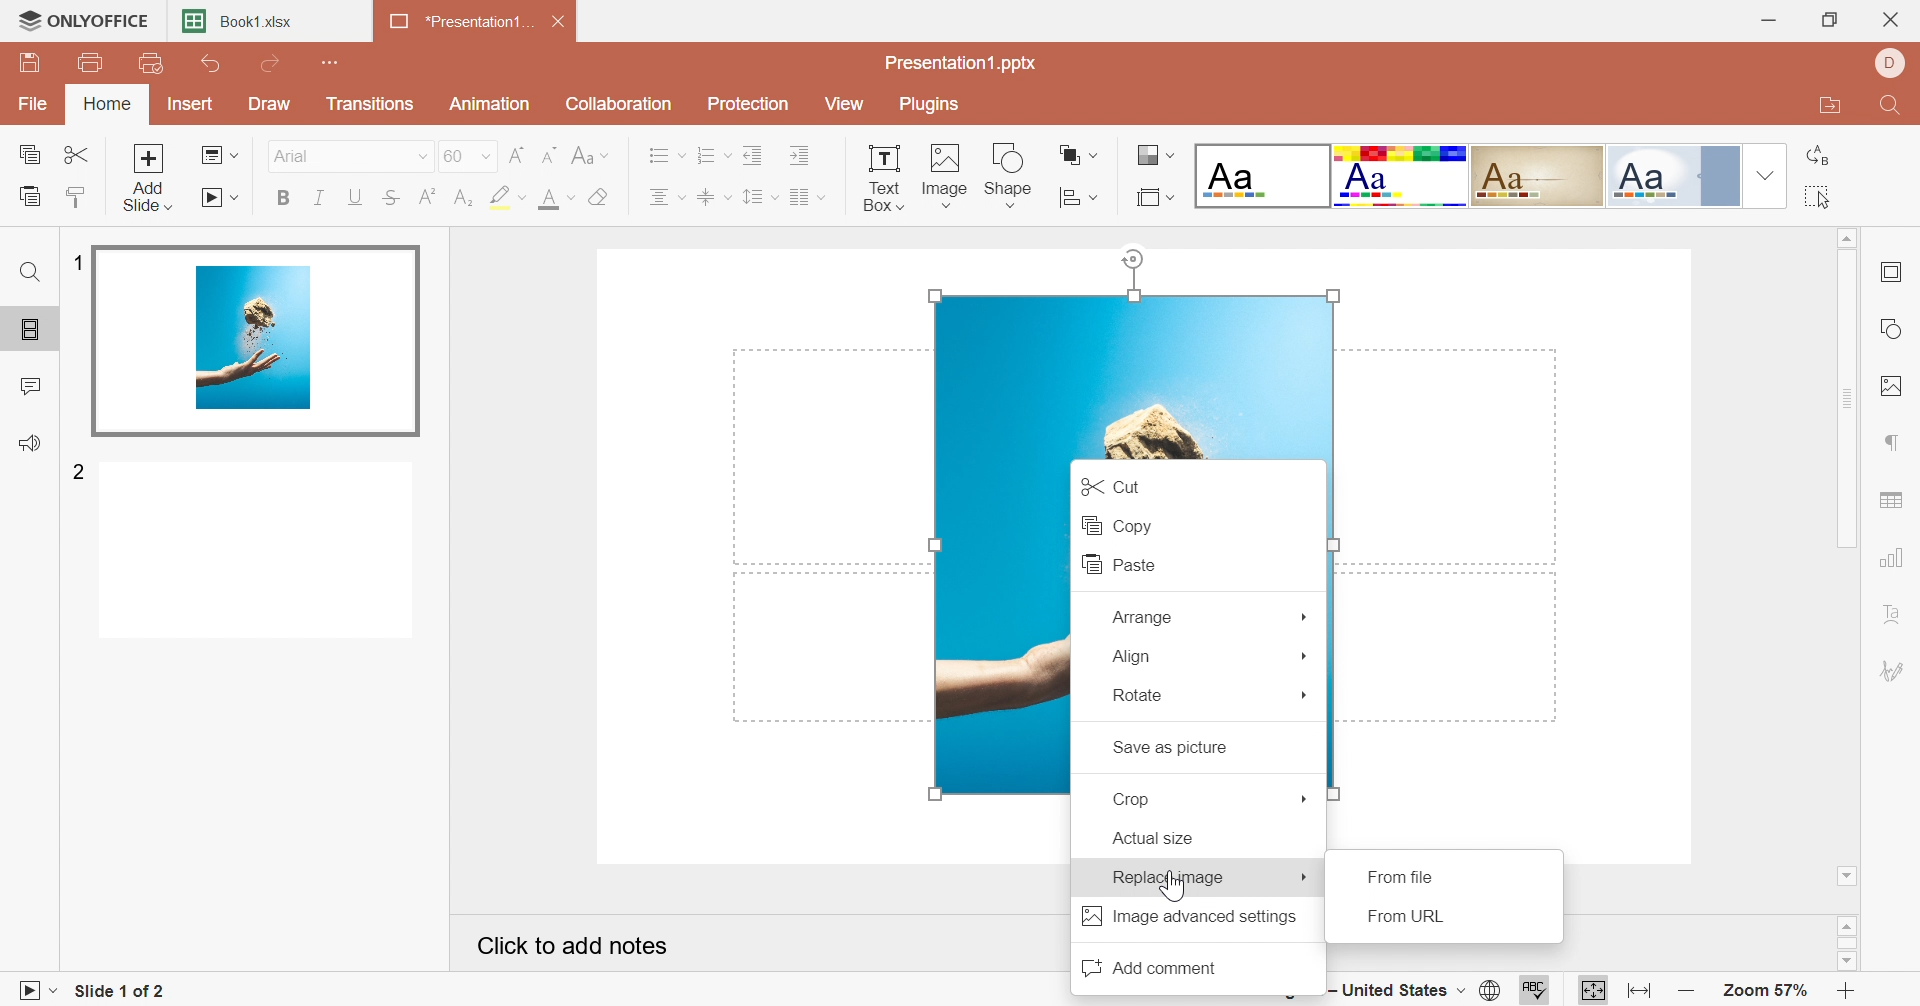  What do you see at coordinates (1306, 697) in the screenshot?
I see `Drop Down` at bounding box center [1306, 697].